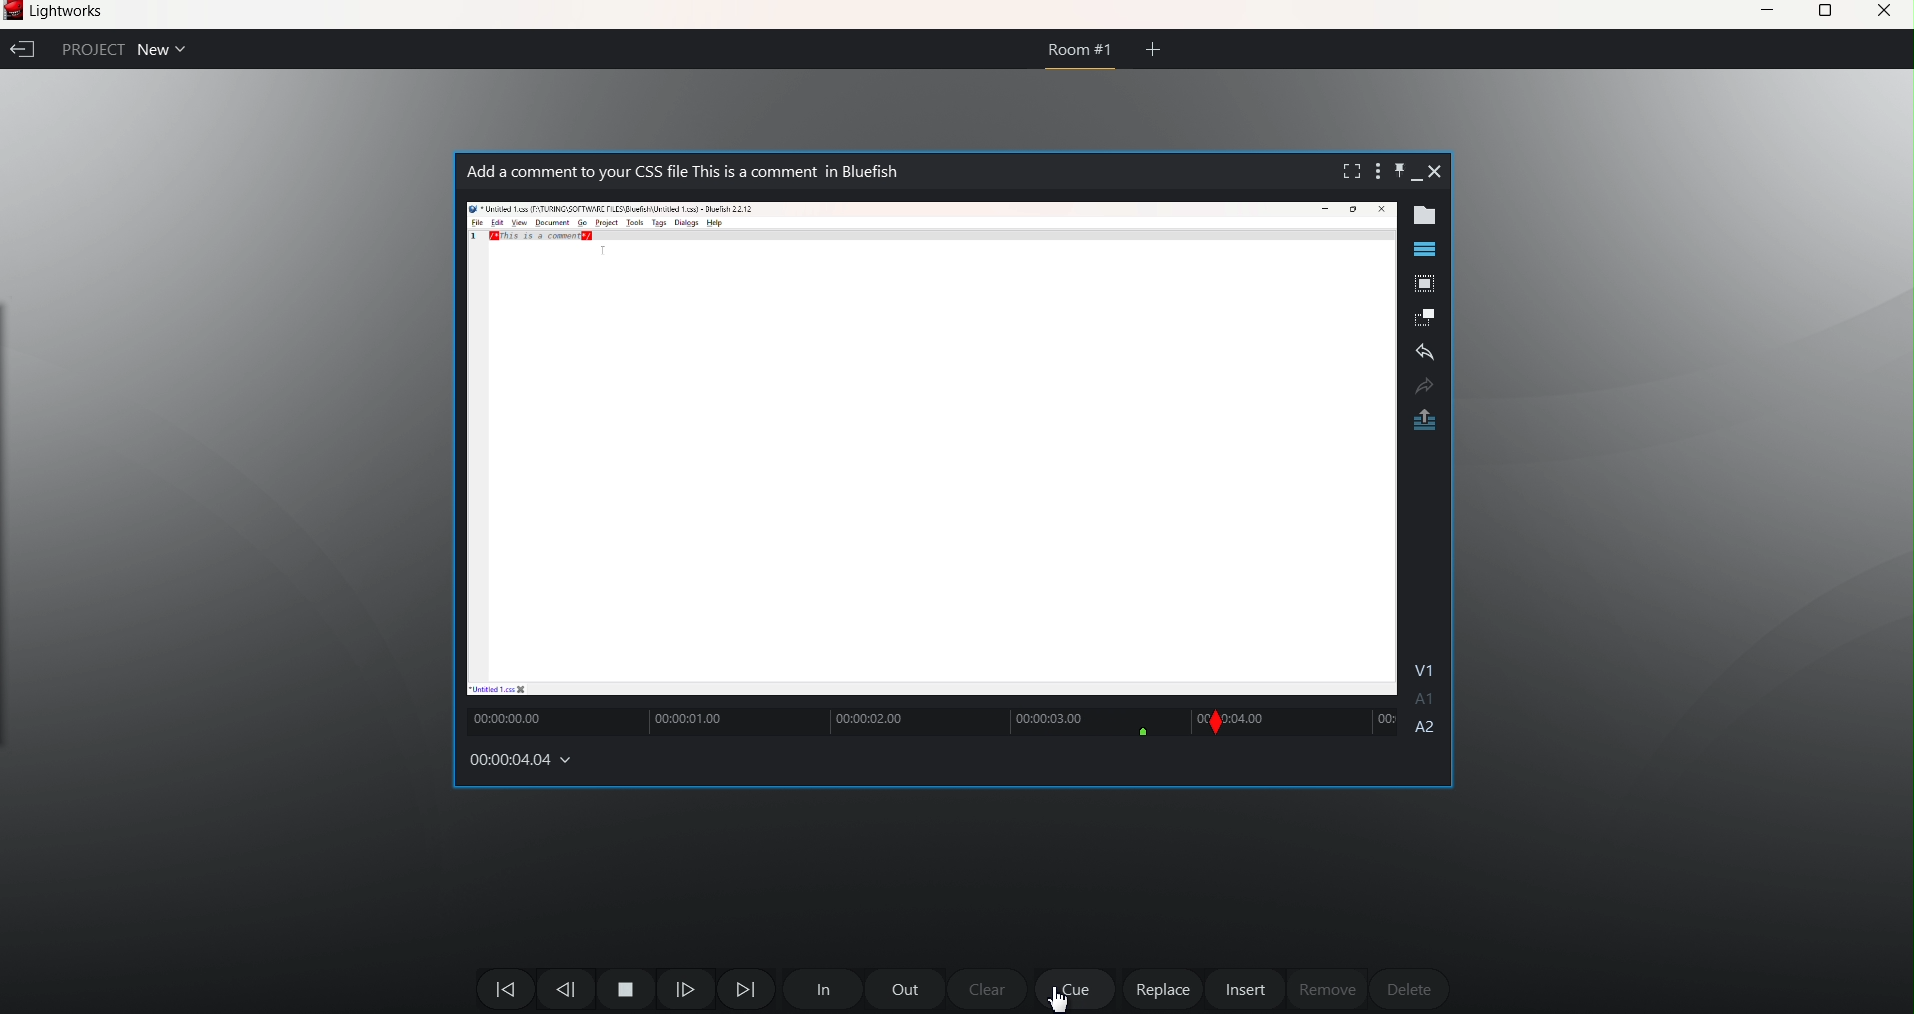 The height and width of the screenshot is (1014, 1914). Describe the element at coordinates (990, 990) in the screenshot. I see `clear` at that location.